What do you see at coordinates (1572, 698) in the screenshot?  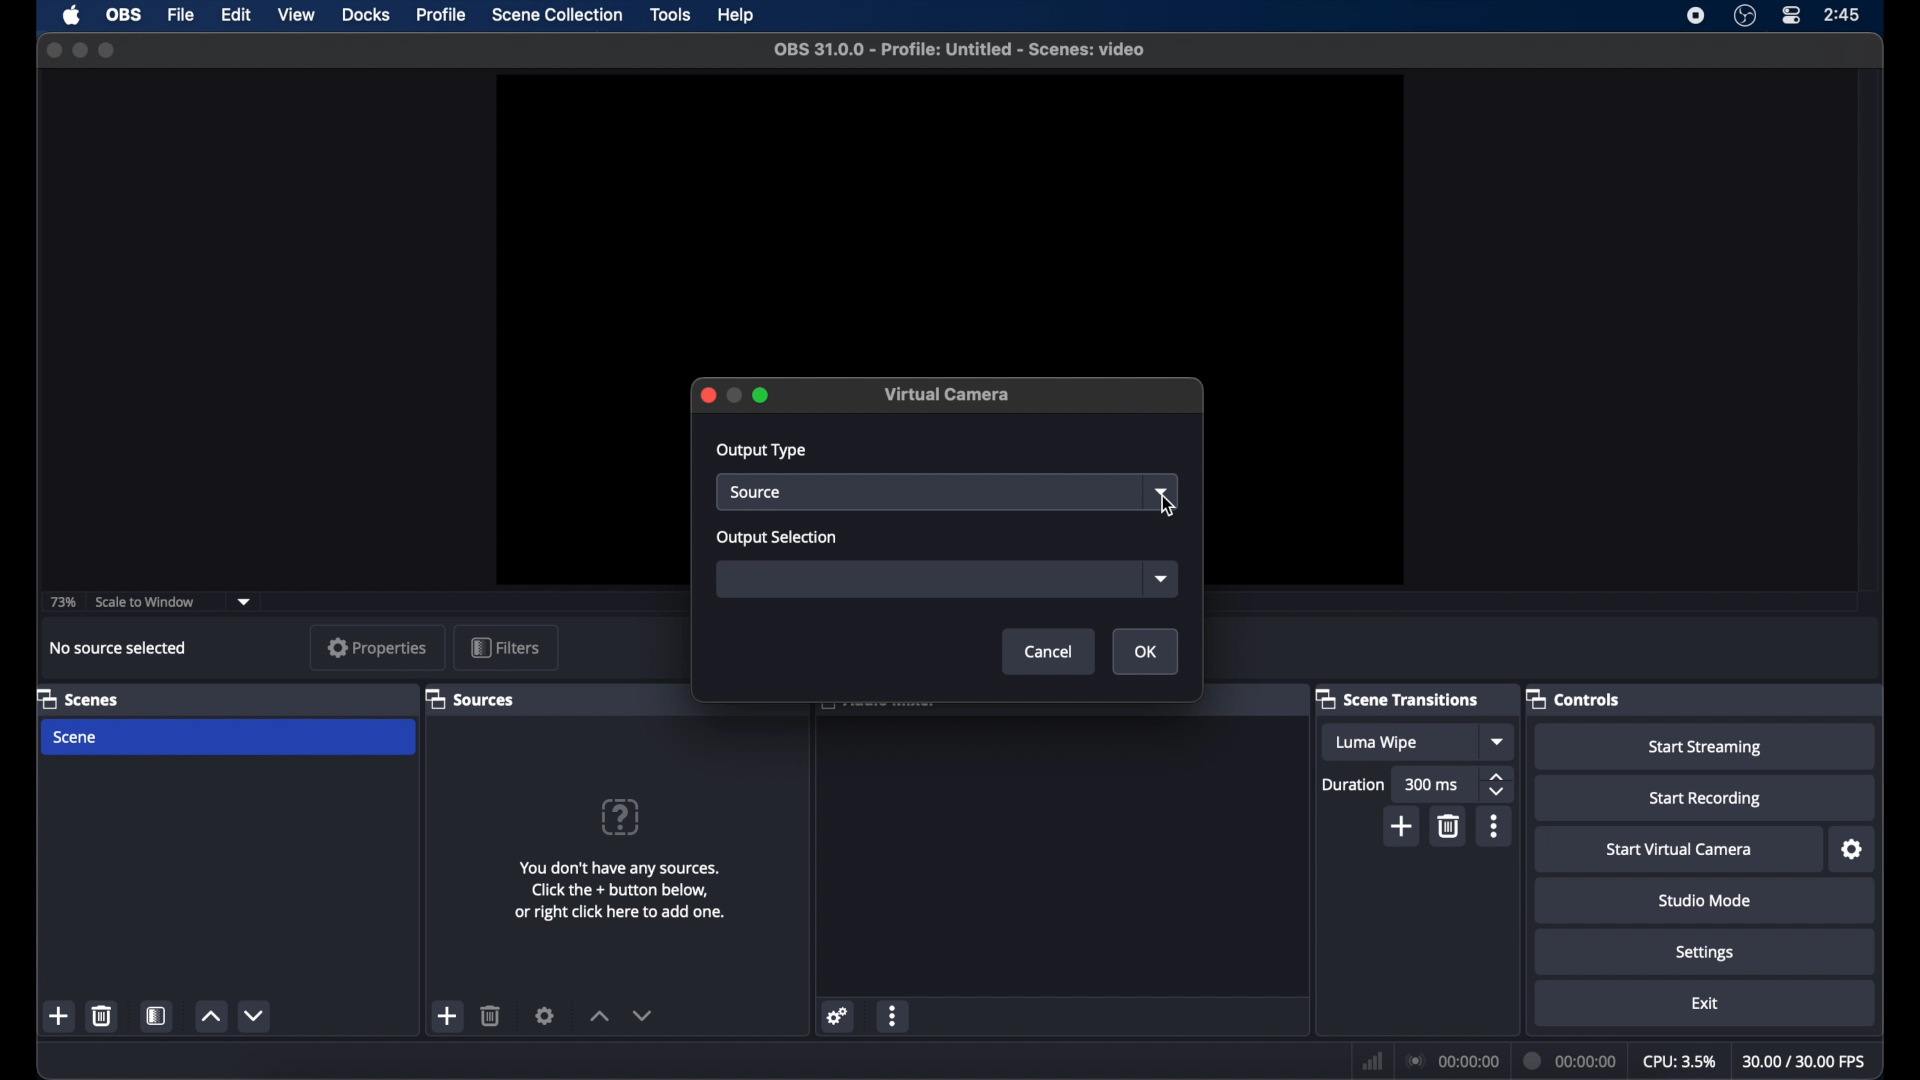 I see `controls` at bounding box center [1572, 698].